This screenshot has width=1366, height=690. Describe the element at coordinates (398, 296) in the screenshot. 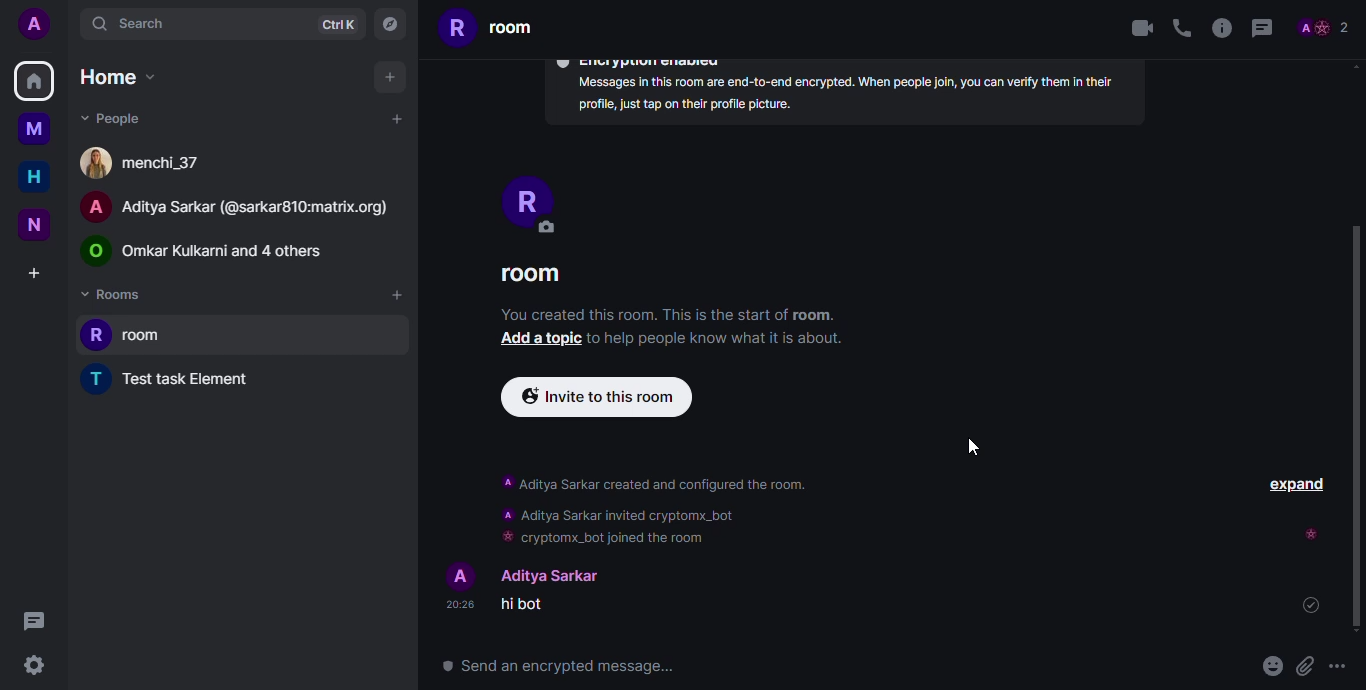

I see `add` at that location.